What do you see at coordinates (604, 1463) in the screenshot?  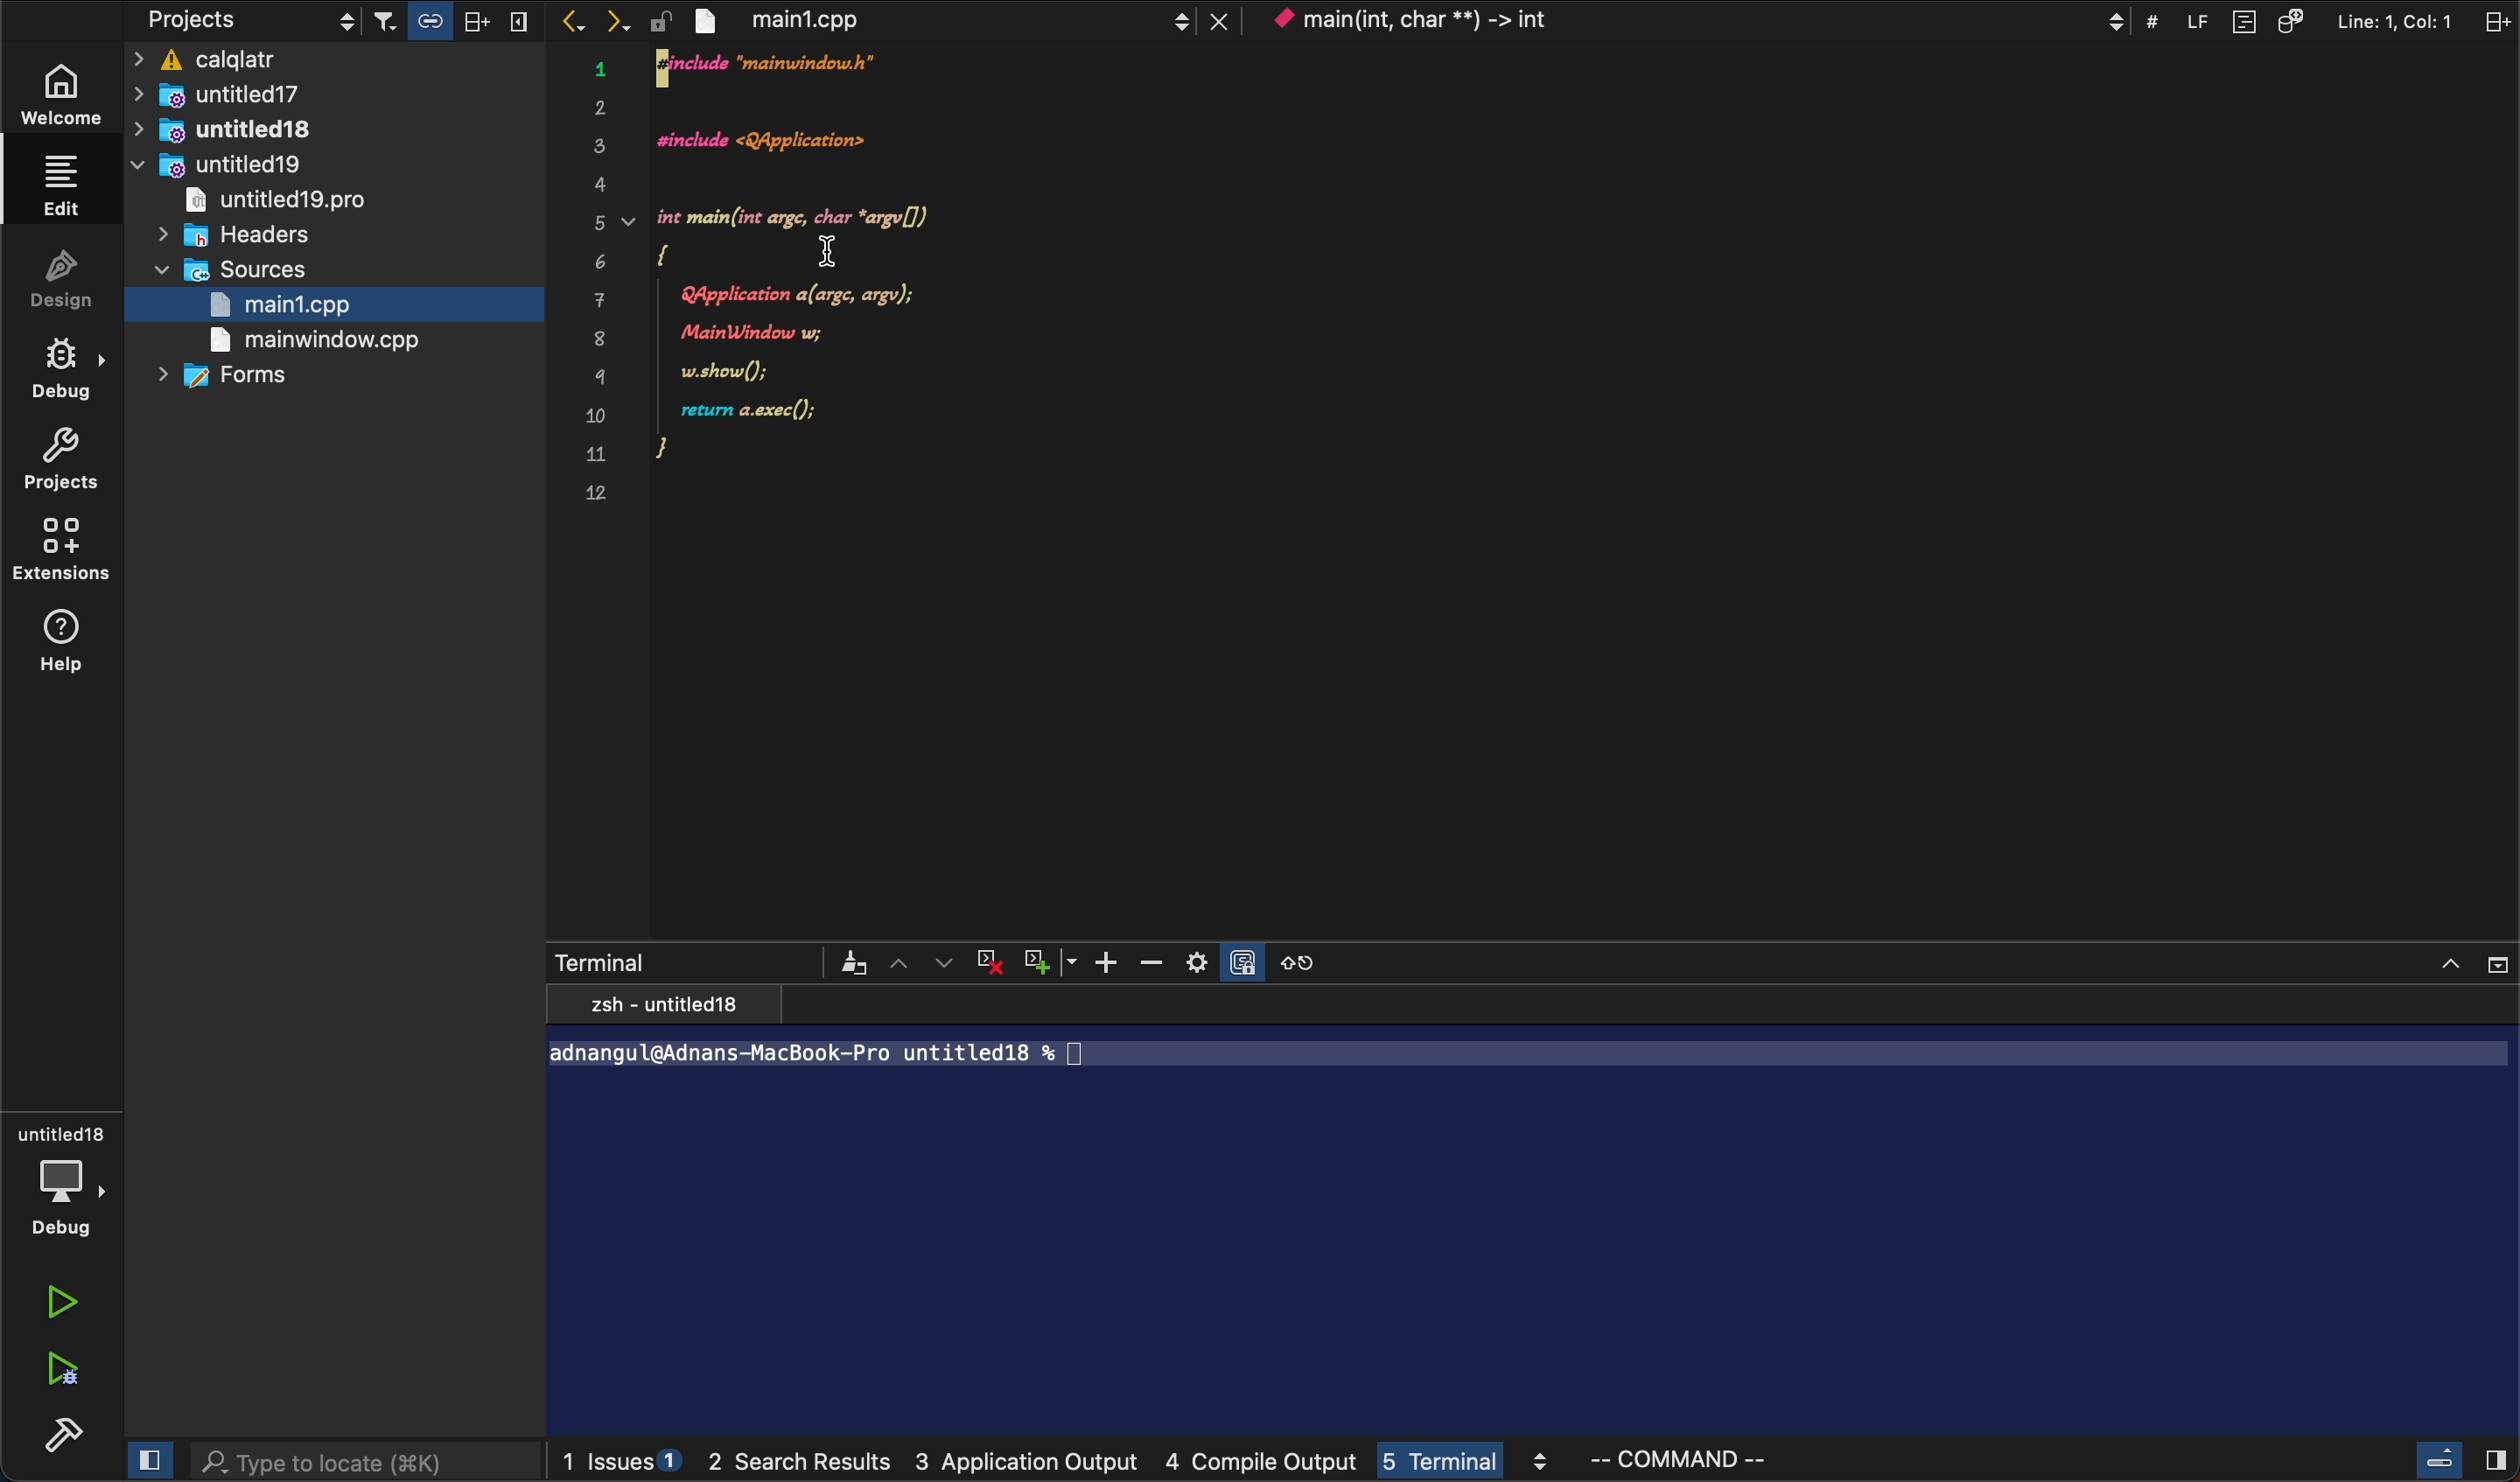 I see `issues` at bounding box center [604, 1463].